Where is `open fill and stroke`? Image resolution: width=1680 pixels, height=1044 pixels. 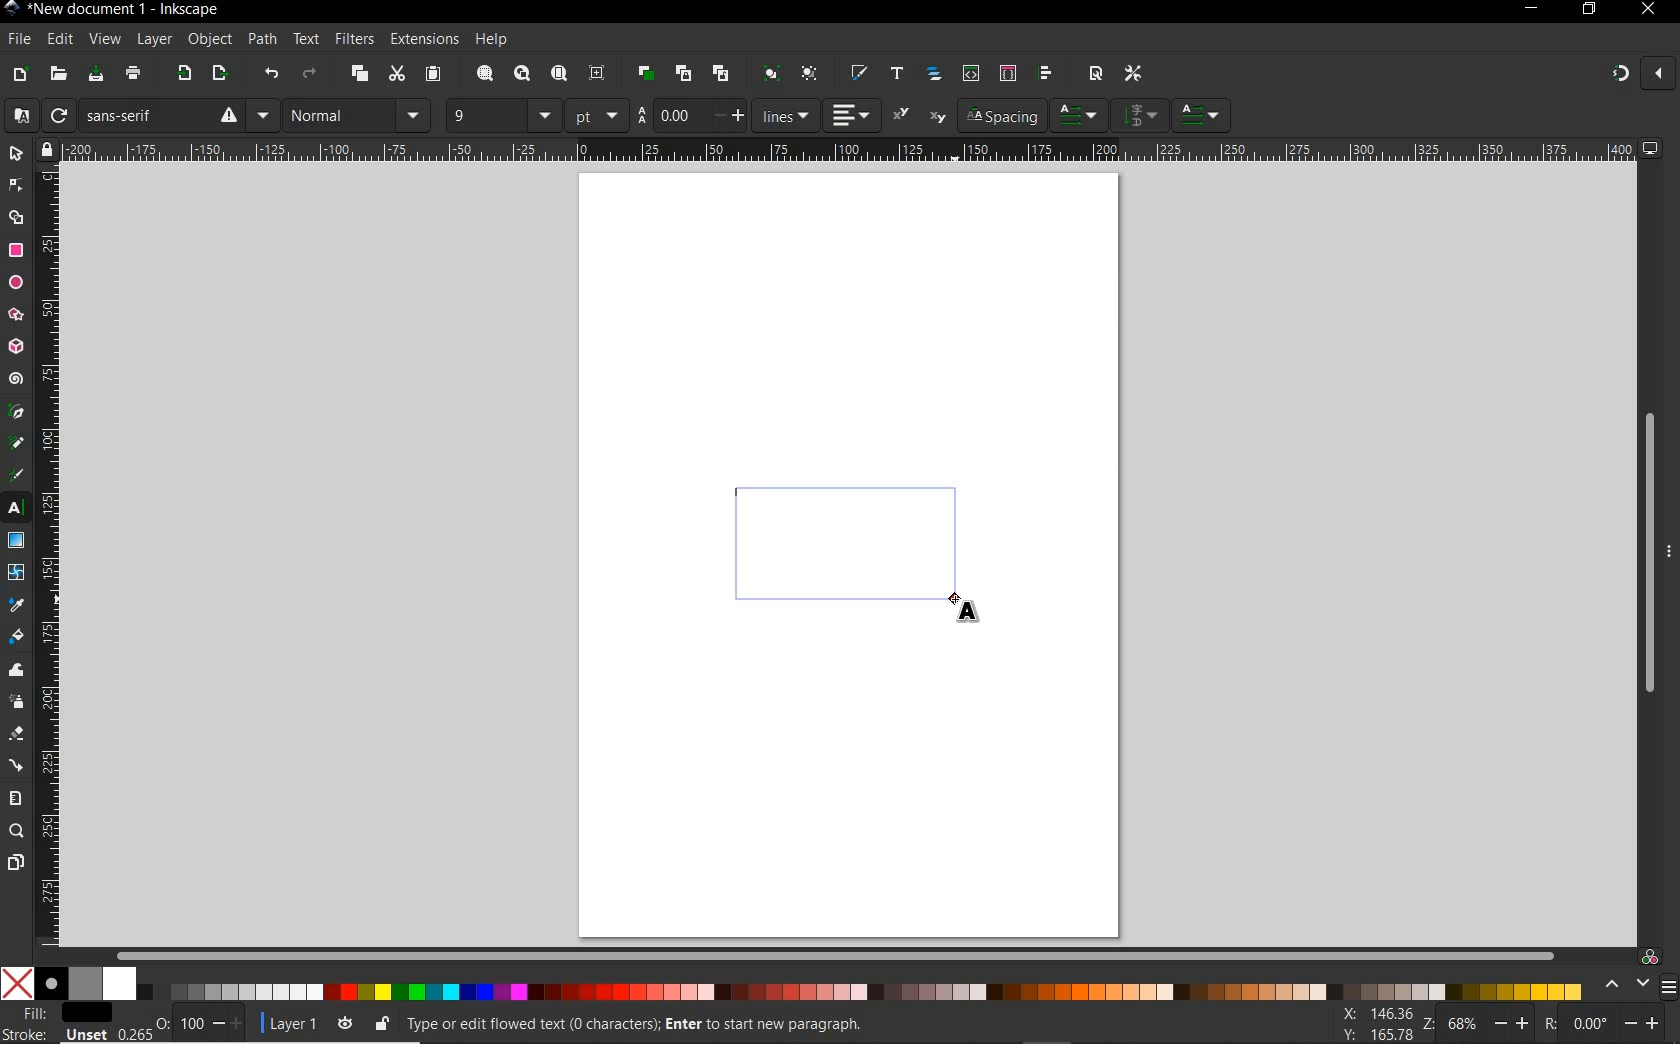 open fill and stroke is located at coordinates (857, 73).